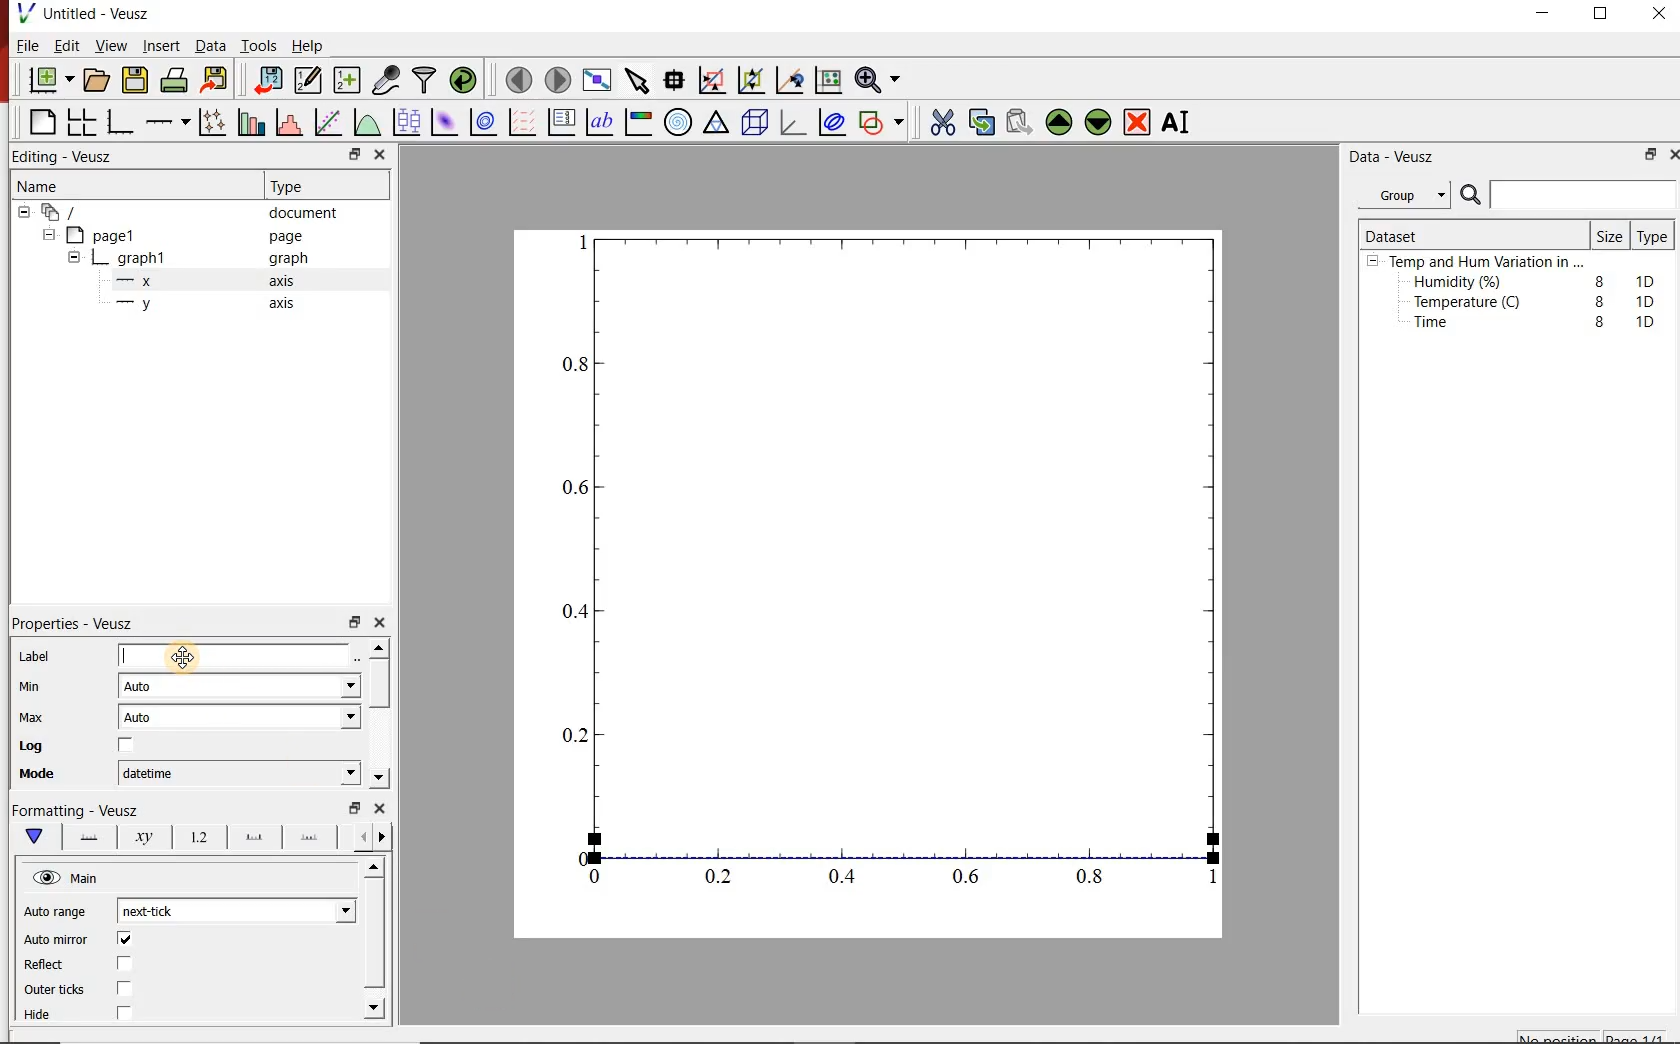  What do you see at coordinates (1206, 881) in the screenshot?
I see `1` at bounding box center [1206, 881].